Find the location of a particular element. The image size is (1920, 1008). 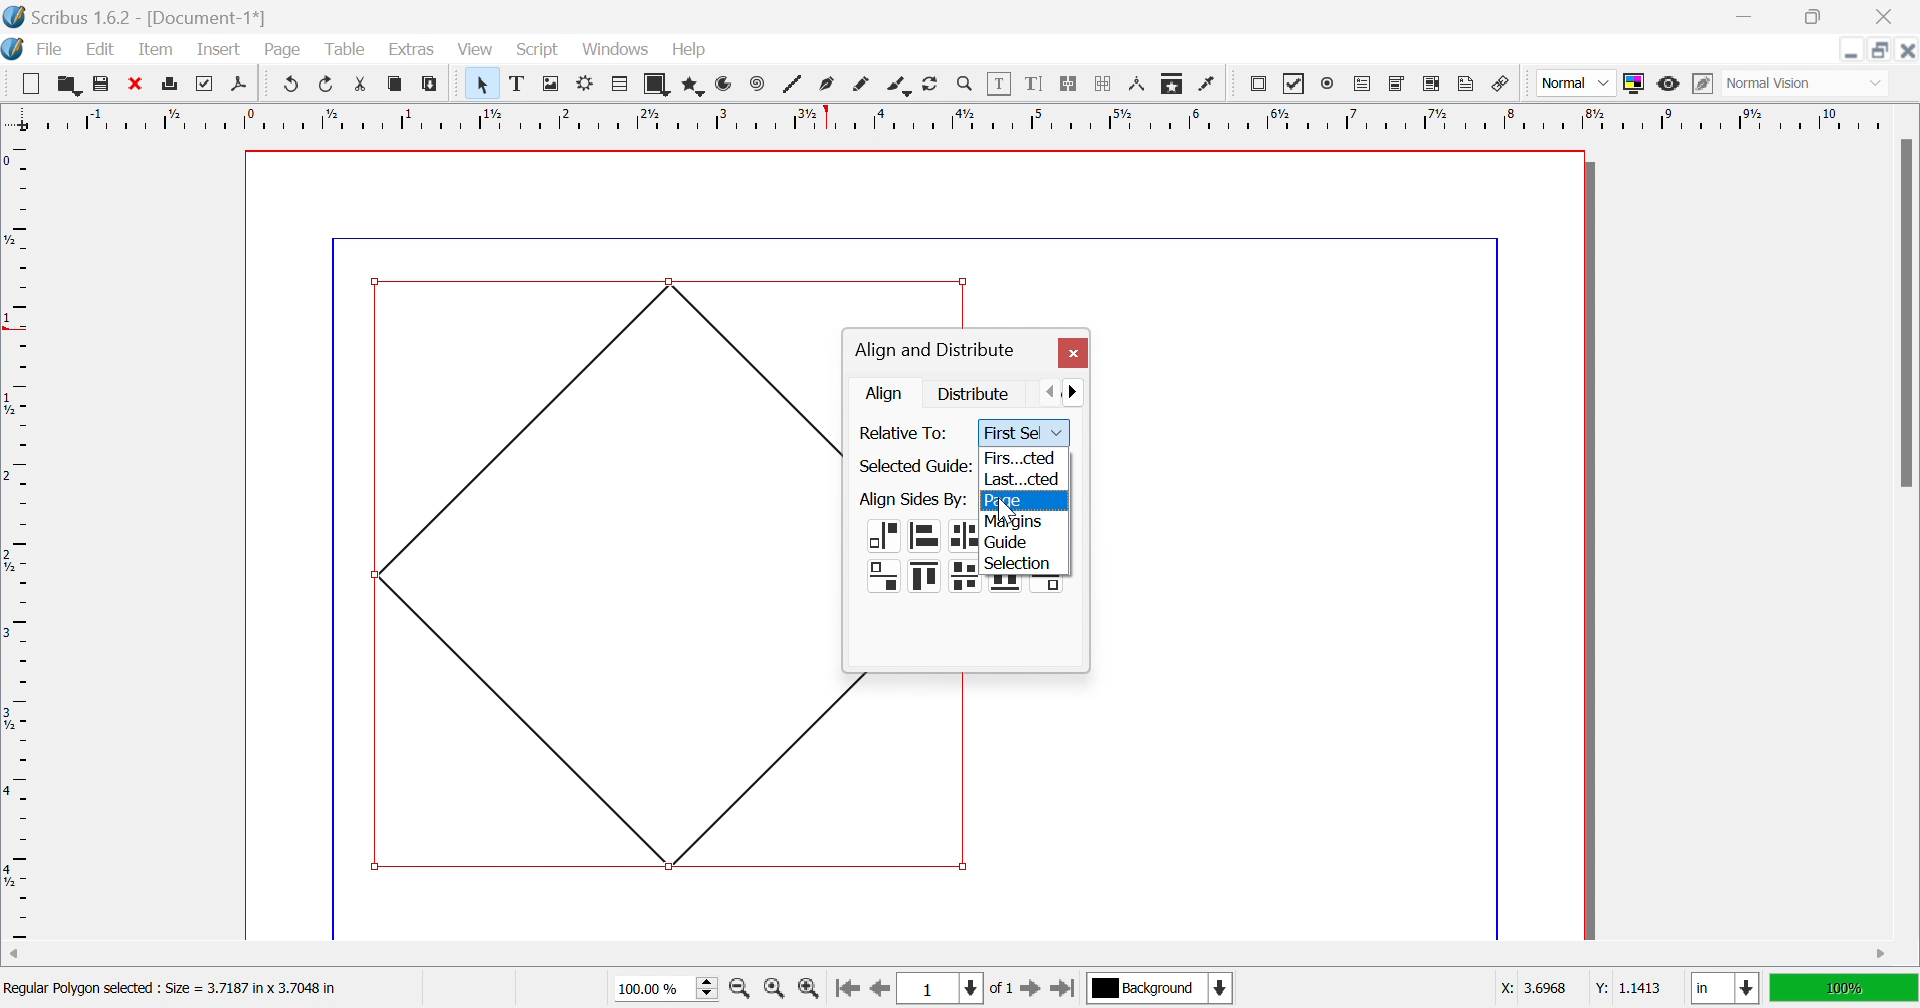

View is located at coordinates (475, 49).